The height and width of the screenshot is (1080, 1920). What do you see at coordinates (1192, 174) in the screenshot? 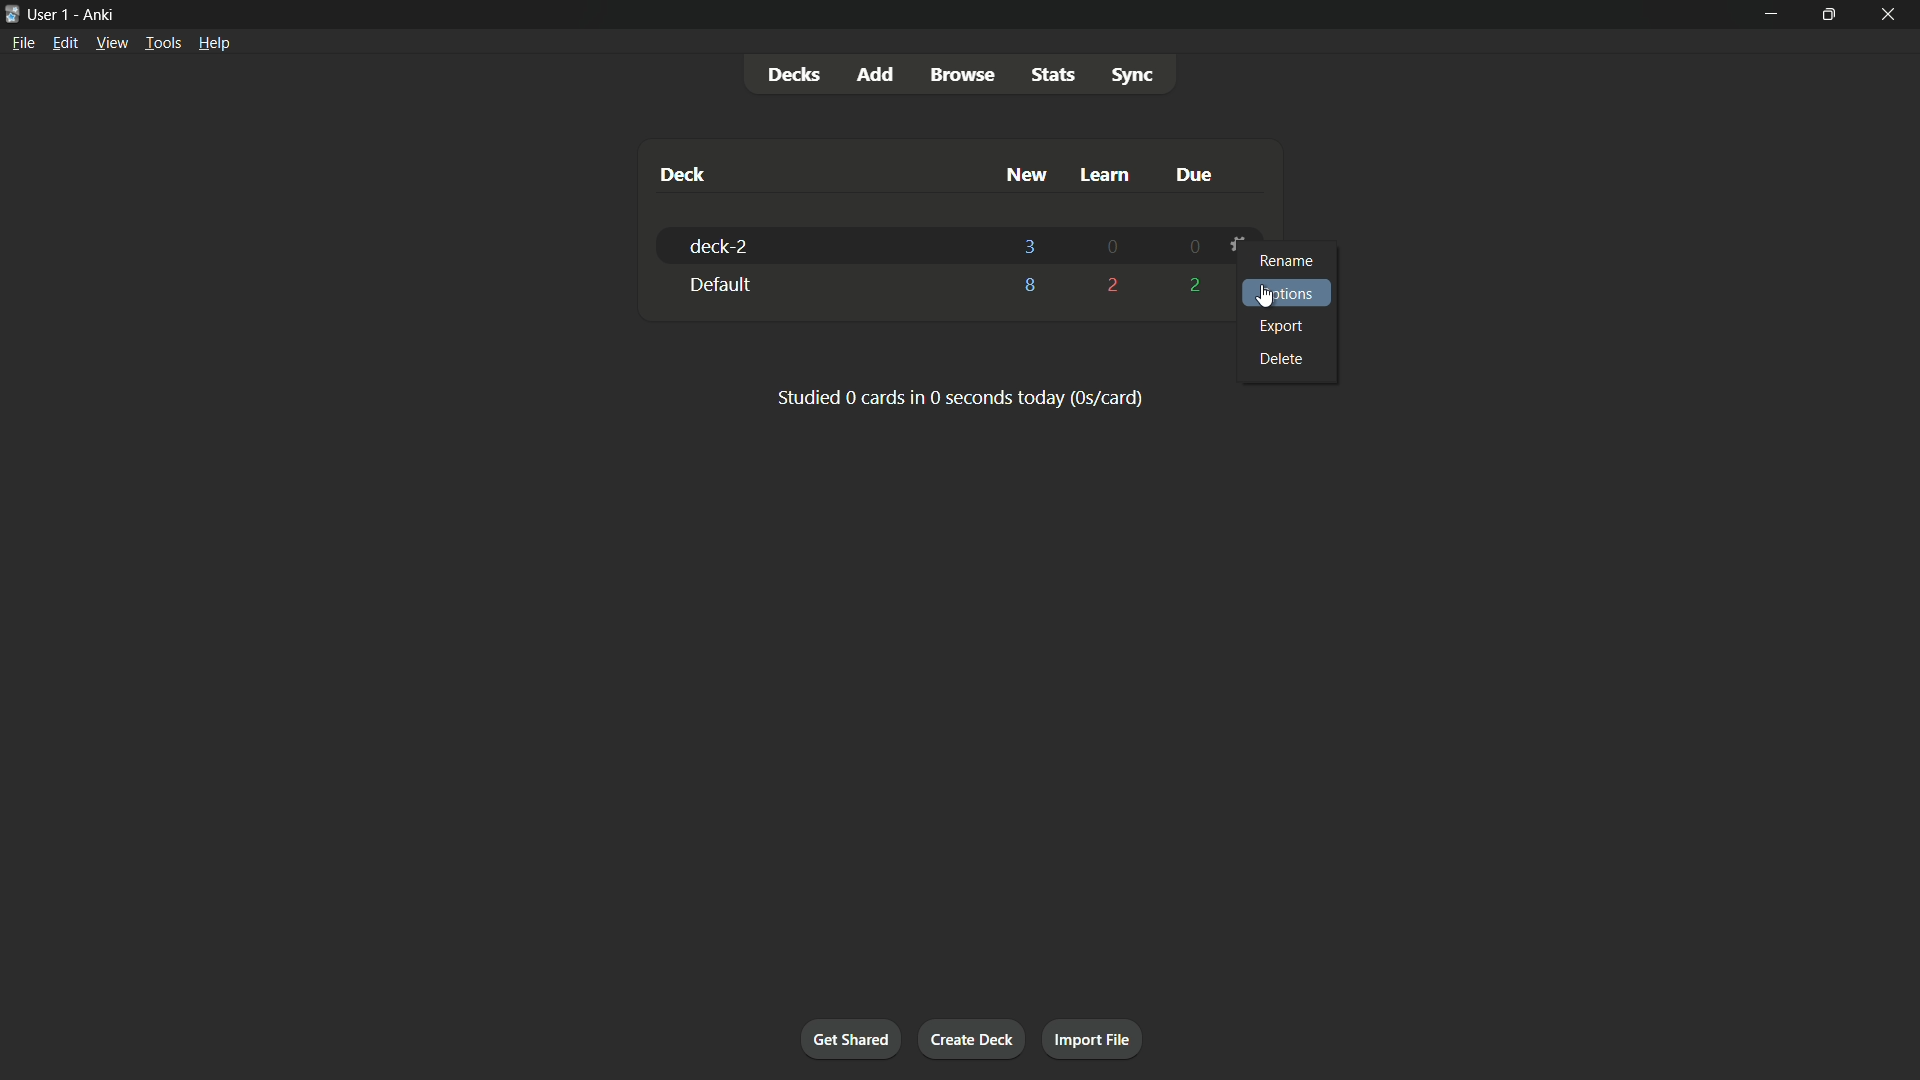
I see `due` at bounding box center [1192, 174].